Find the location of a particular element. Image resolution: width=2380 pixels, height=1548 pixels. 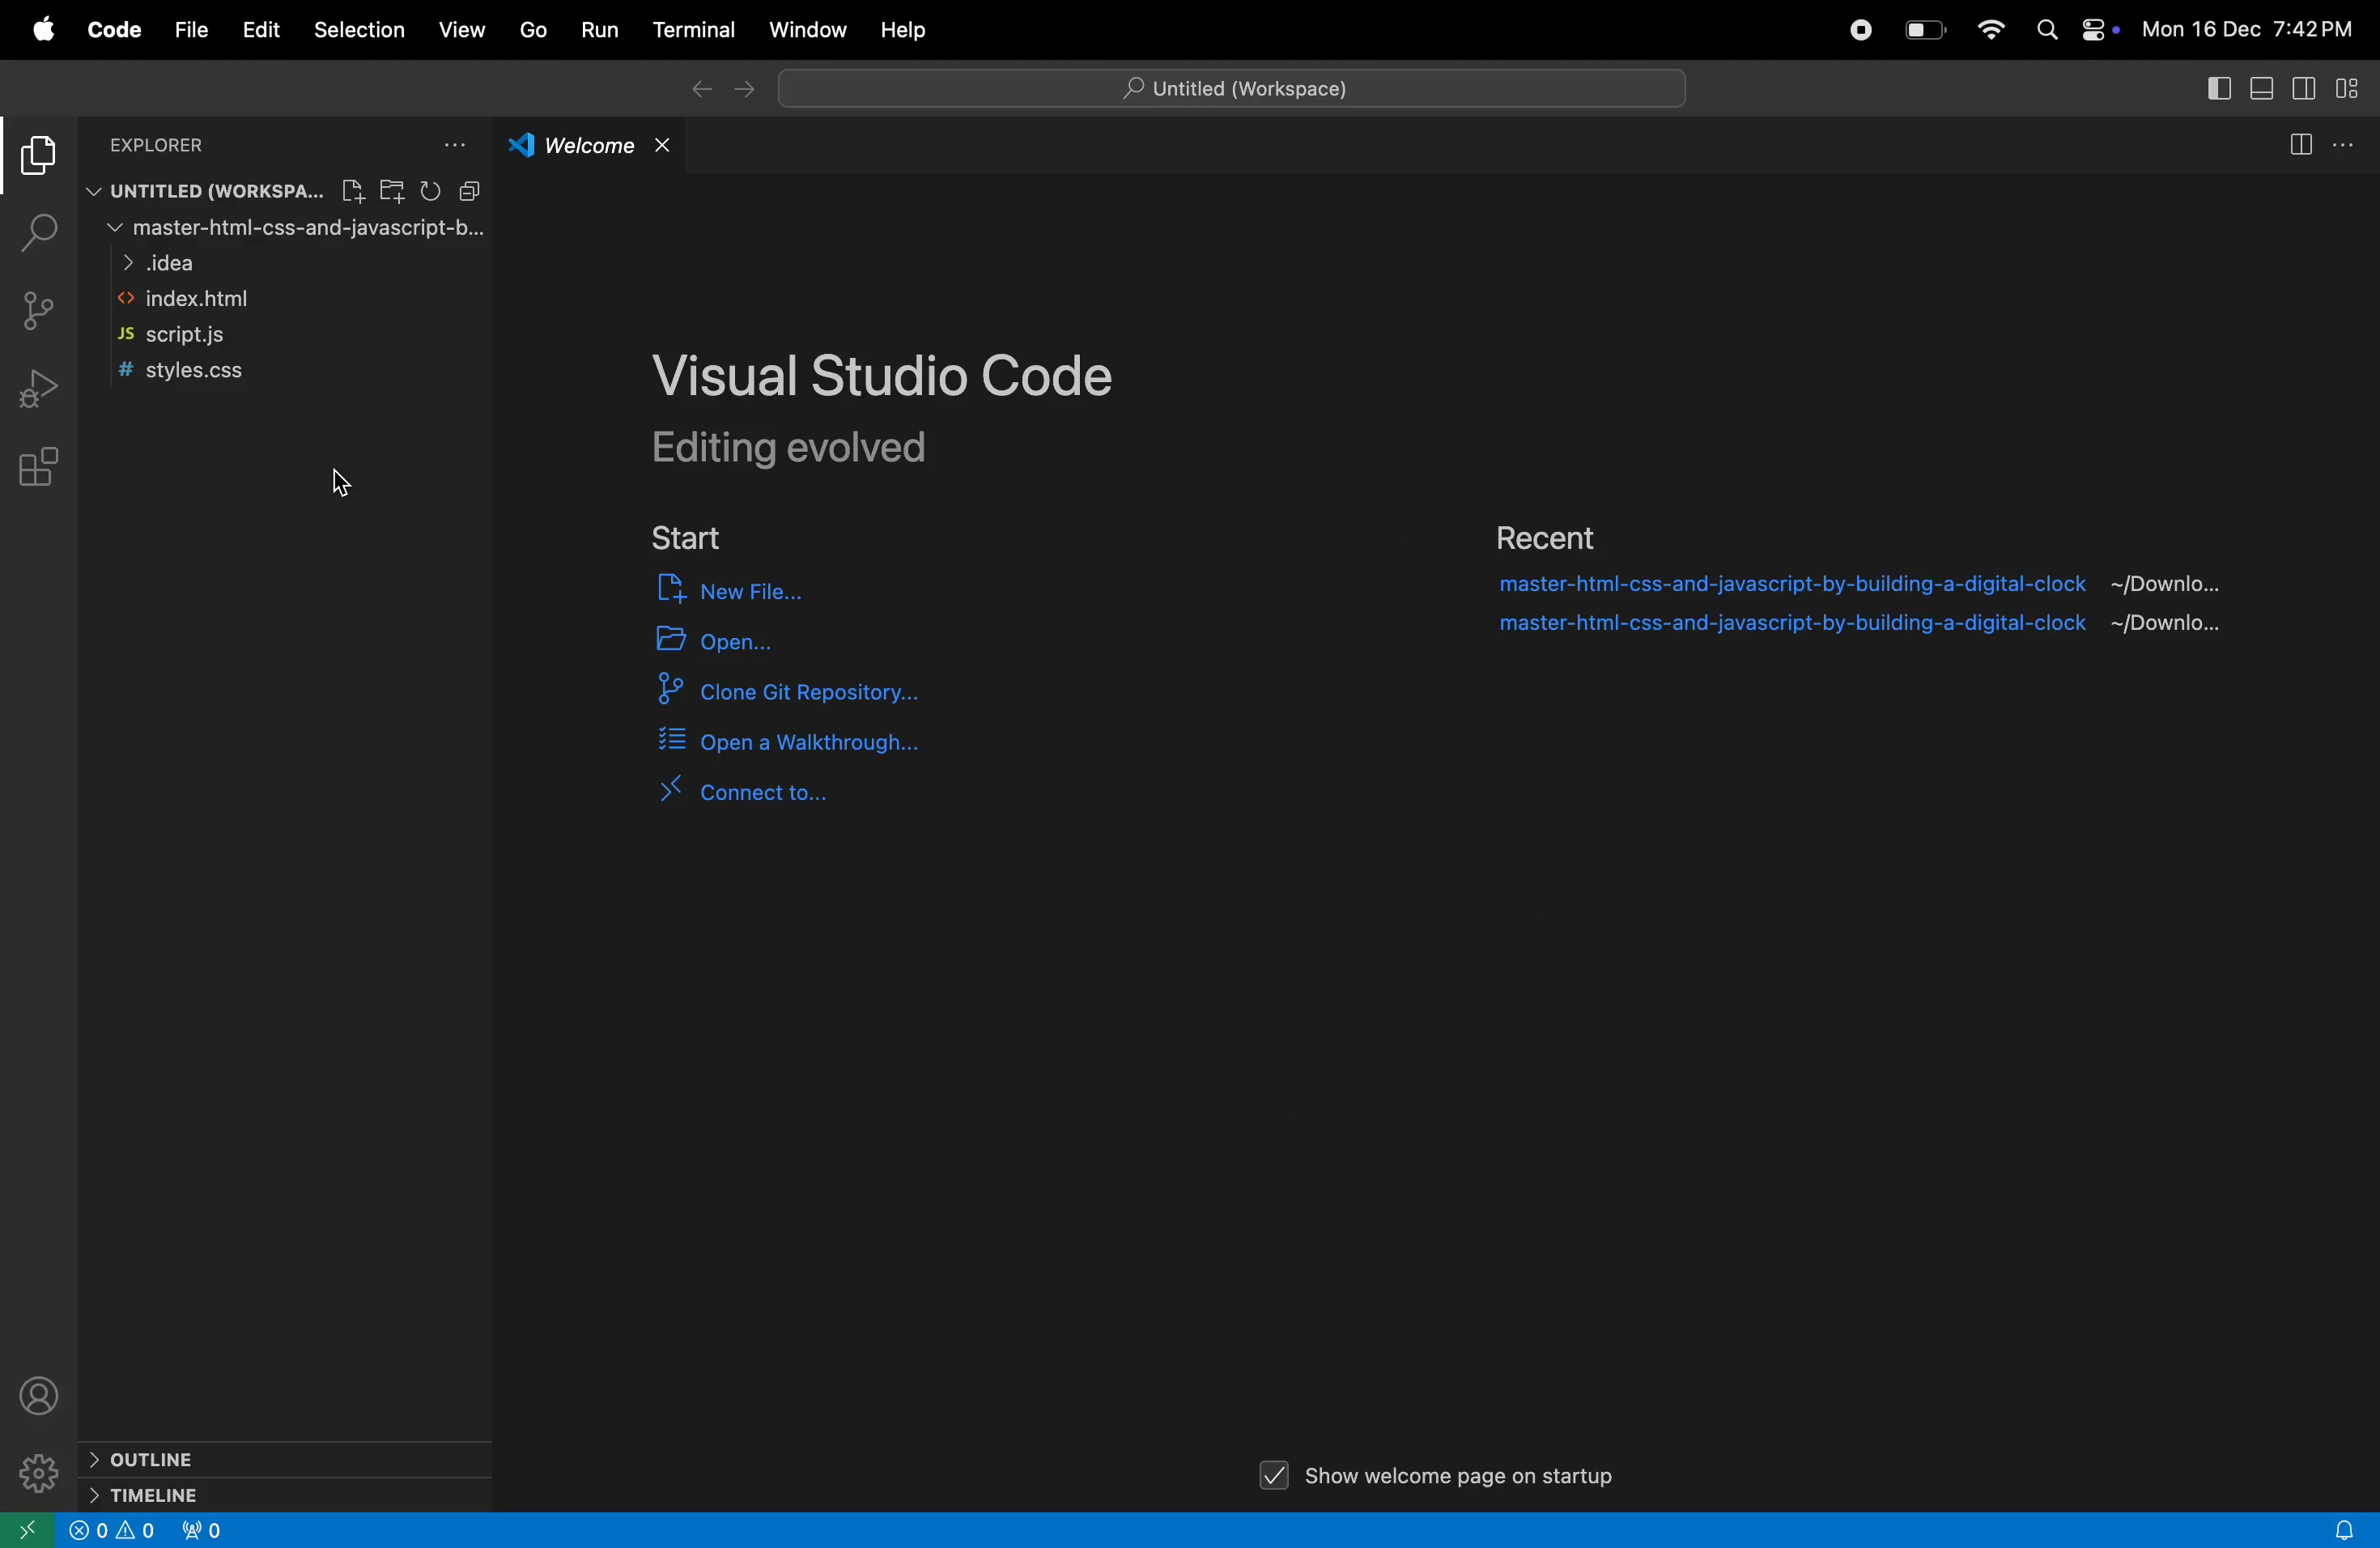

profile is located at coordinates (39, 1393).